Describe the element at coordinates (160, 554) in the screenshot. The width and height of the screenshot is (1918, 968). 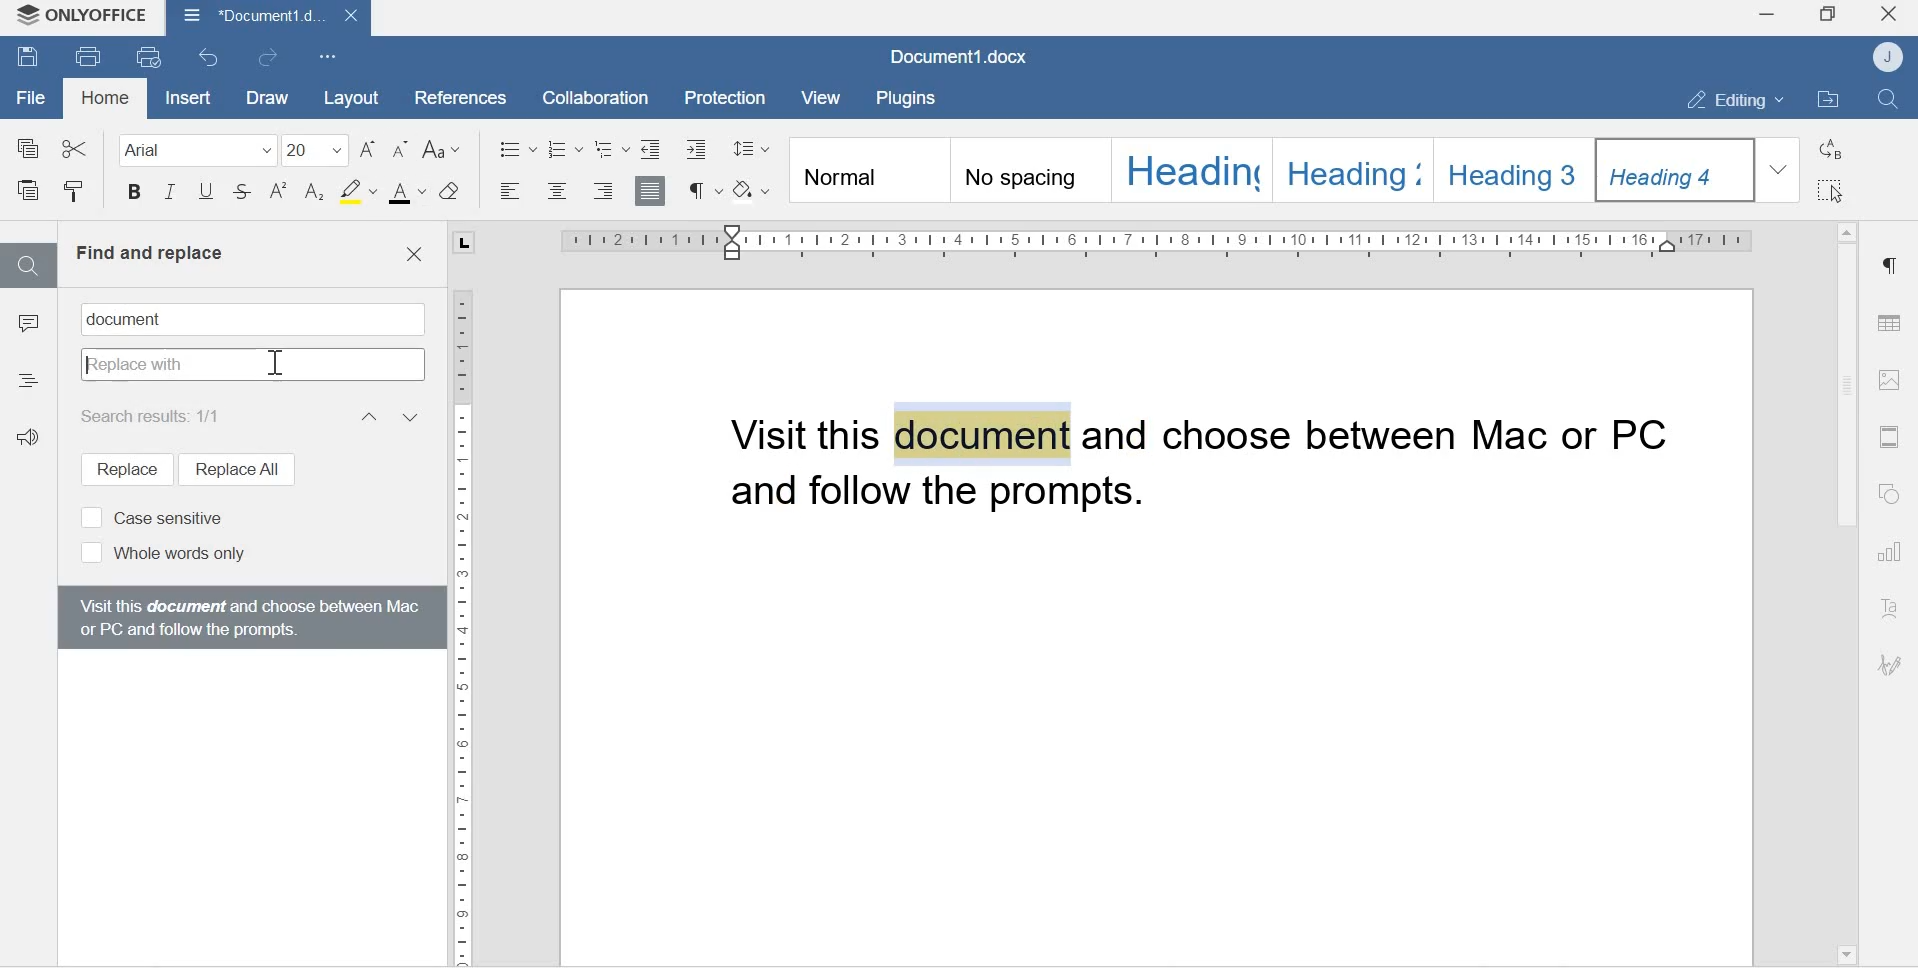
I see `Whole words only` at that location.